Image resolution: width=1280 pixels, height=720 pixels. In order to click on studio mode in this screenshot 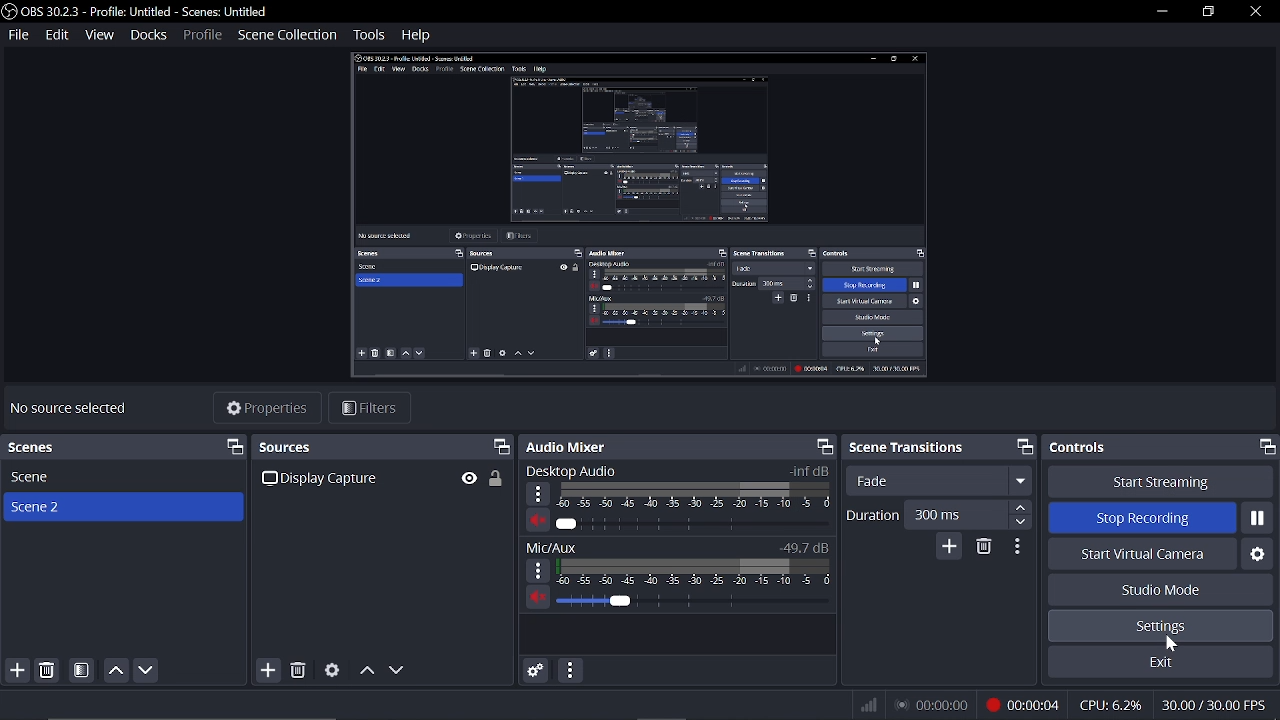, I will do `click(1162, 590)`.